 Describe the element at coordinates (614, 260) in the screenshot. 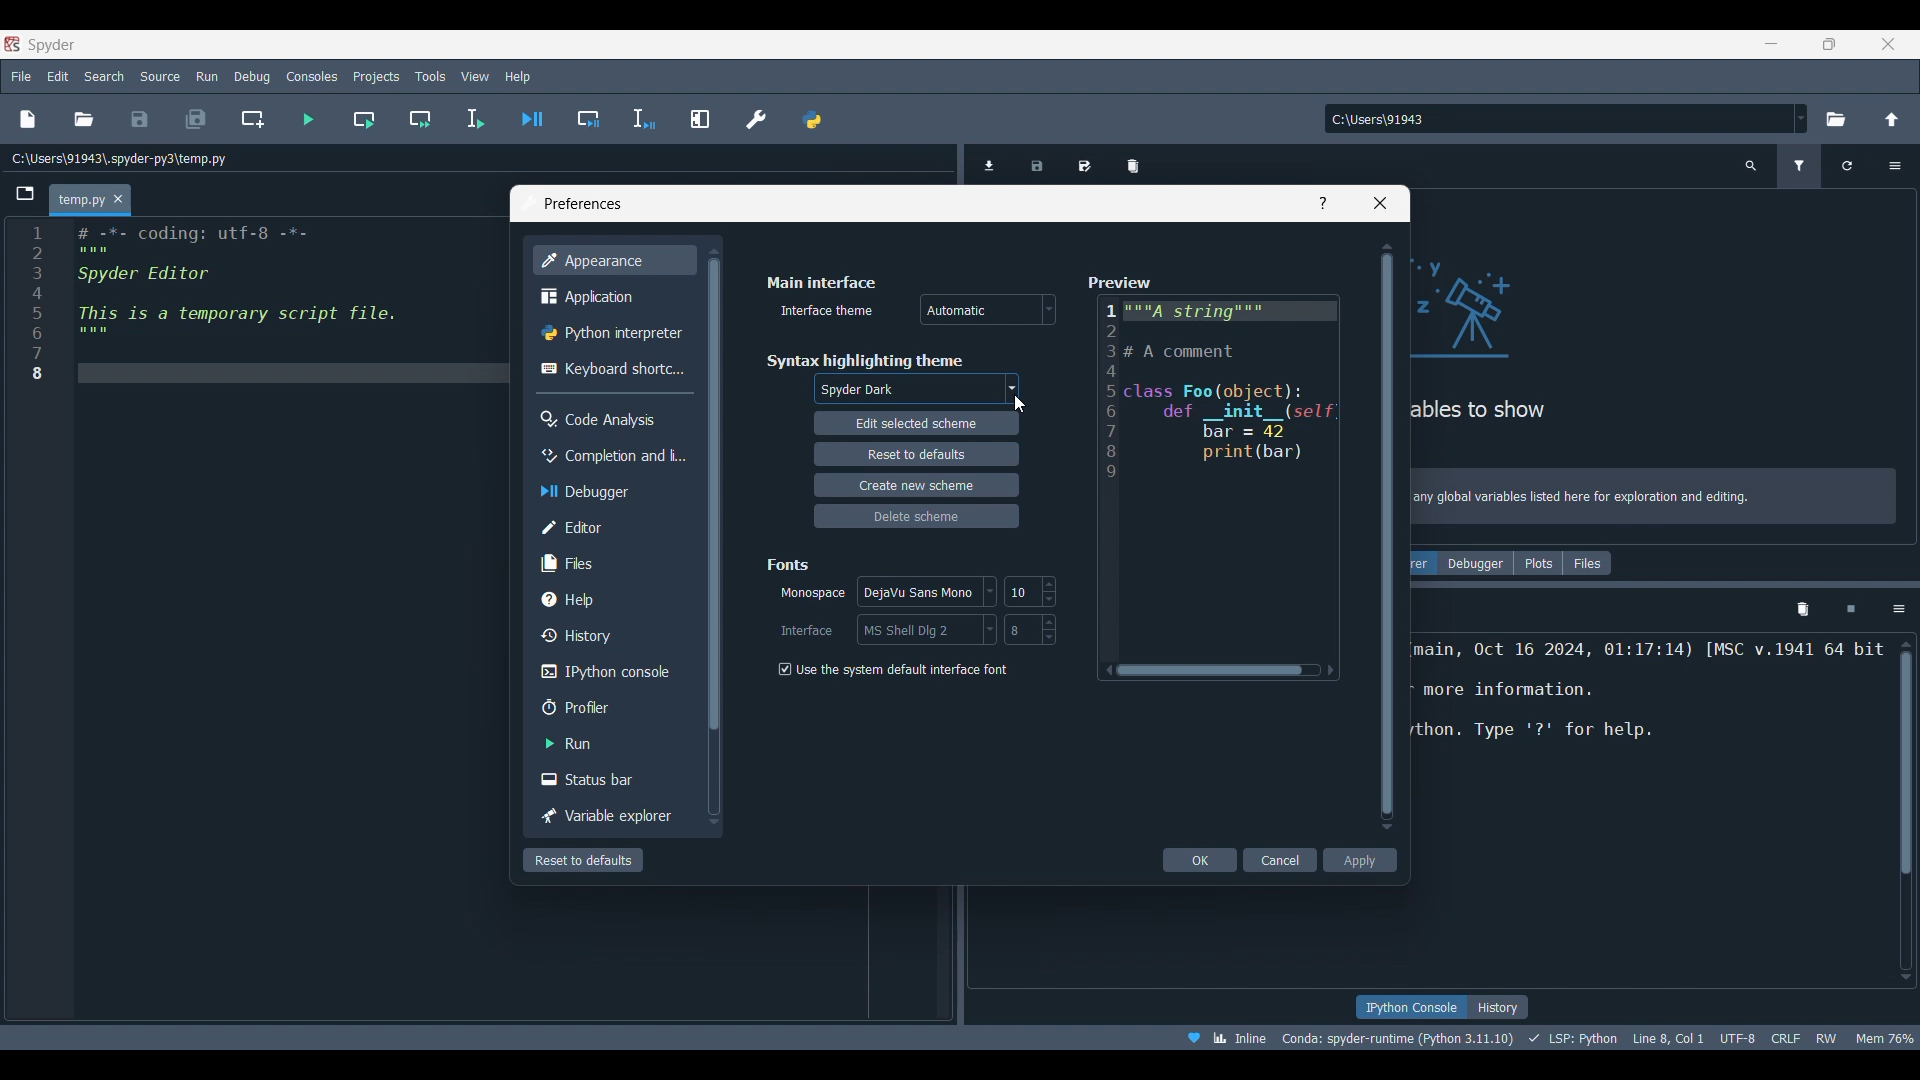

I see `Appearance, current selection highlighted` at that location.